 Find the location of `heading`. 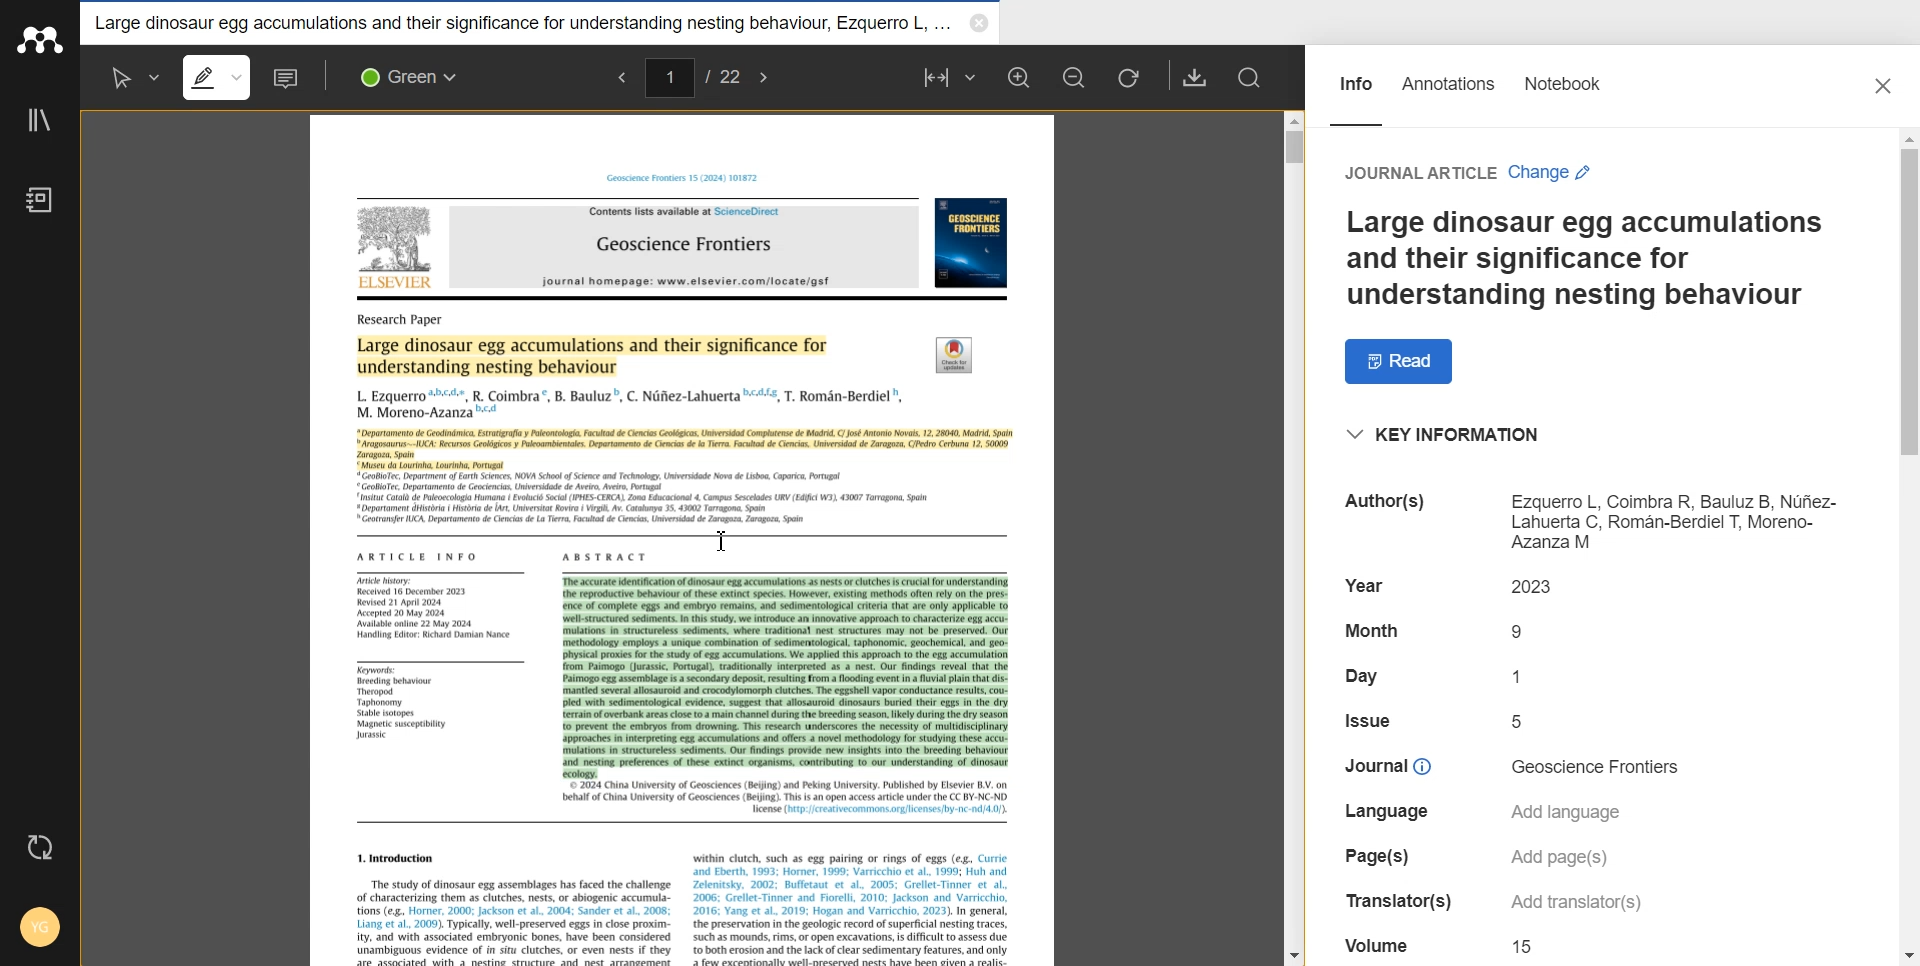

heading is located at coordinates (404, 320).